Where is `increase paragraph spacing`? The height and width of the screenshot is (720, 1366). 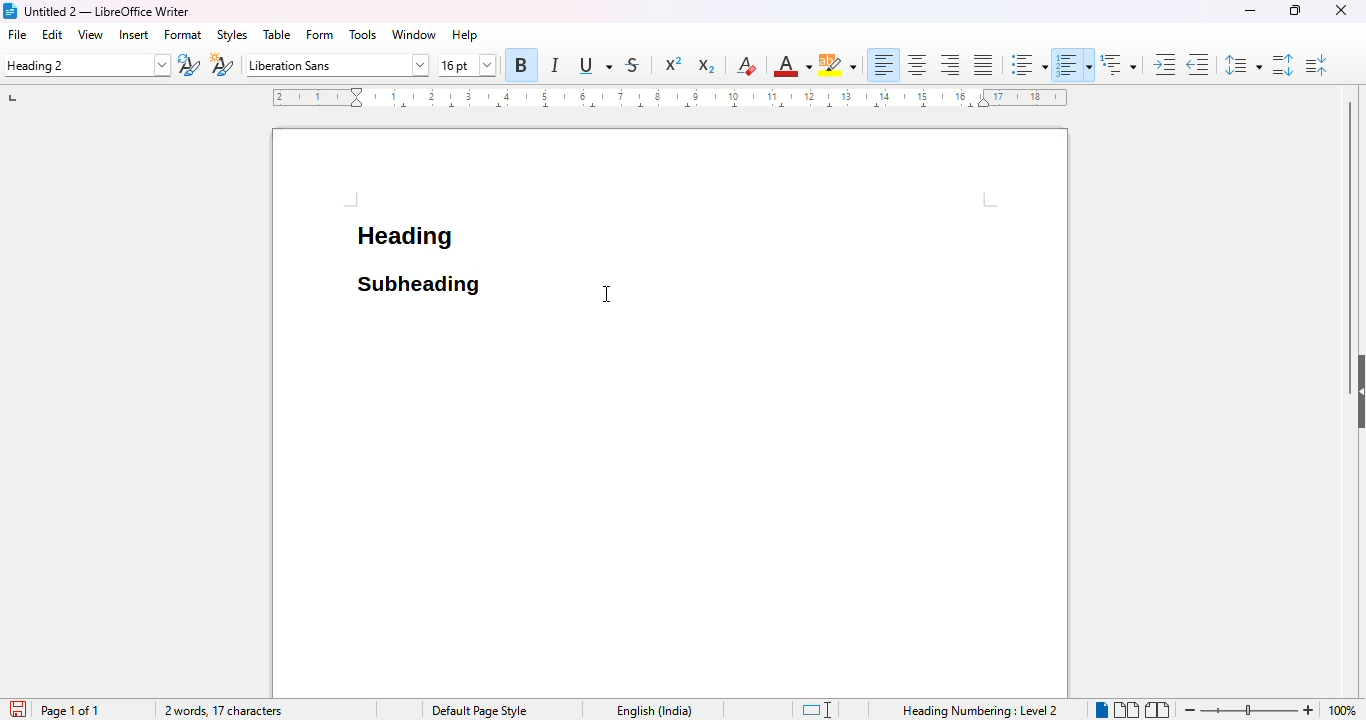
increase paragraph spacing is located at coordinates (1283, 65).